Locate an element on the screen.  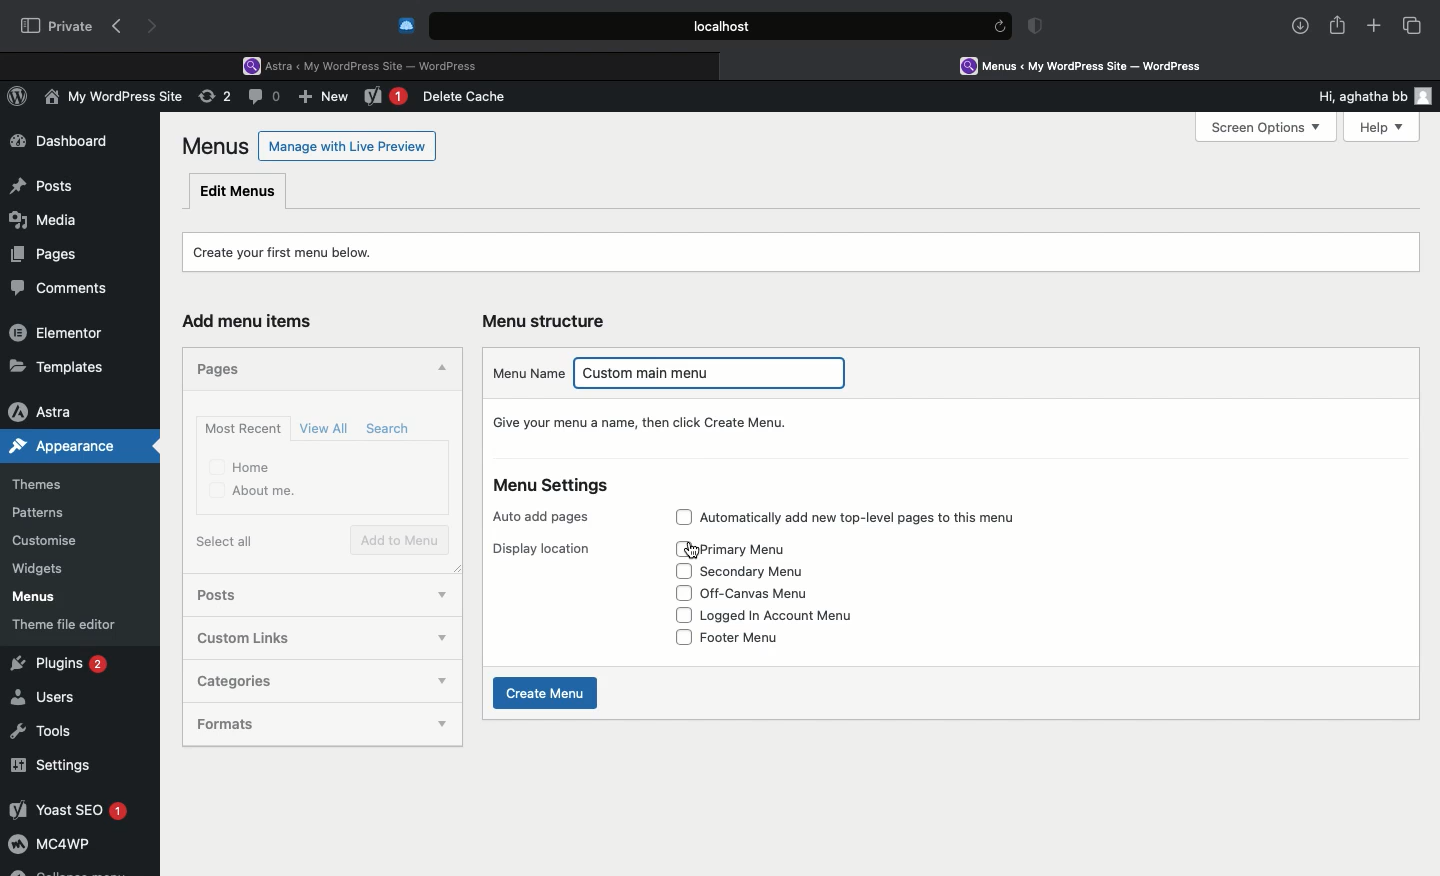
Templates is located at coordinates (58, 366).